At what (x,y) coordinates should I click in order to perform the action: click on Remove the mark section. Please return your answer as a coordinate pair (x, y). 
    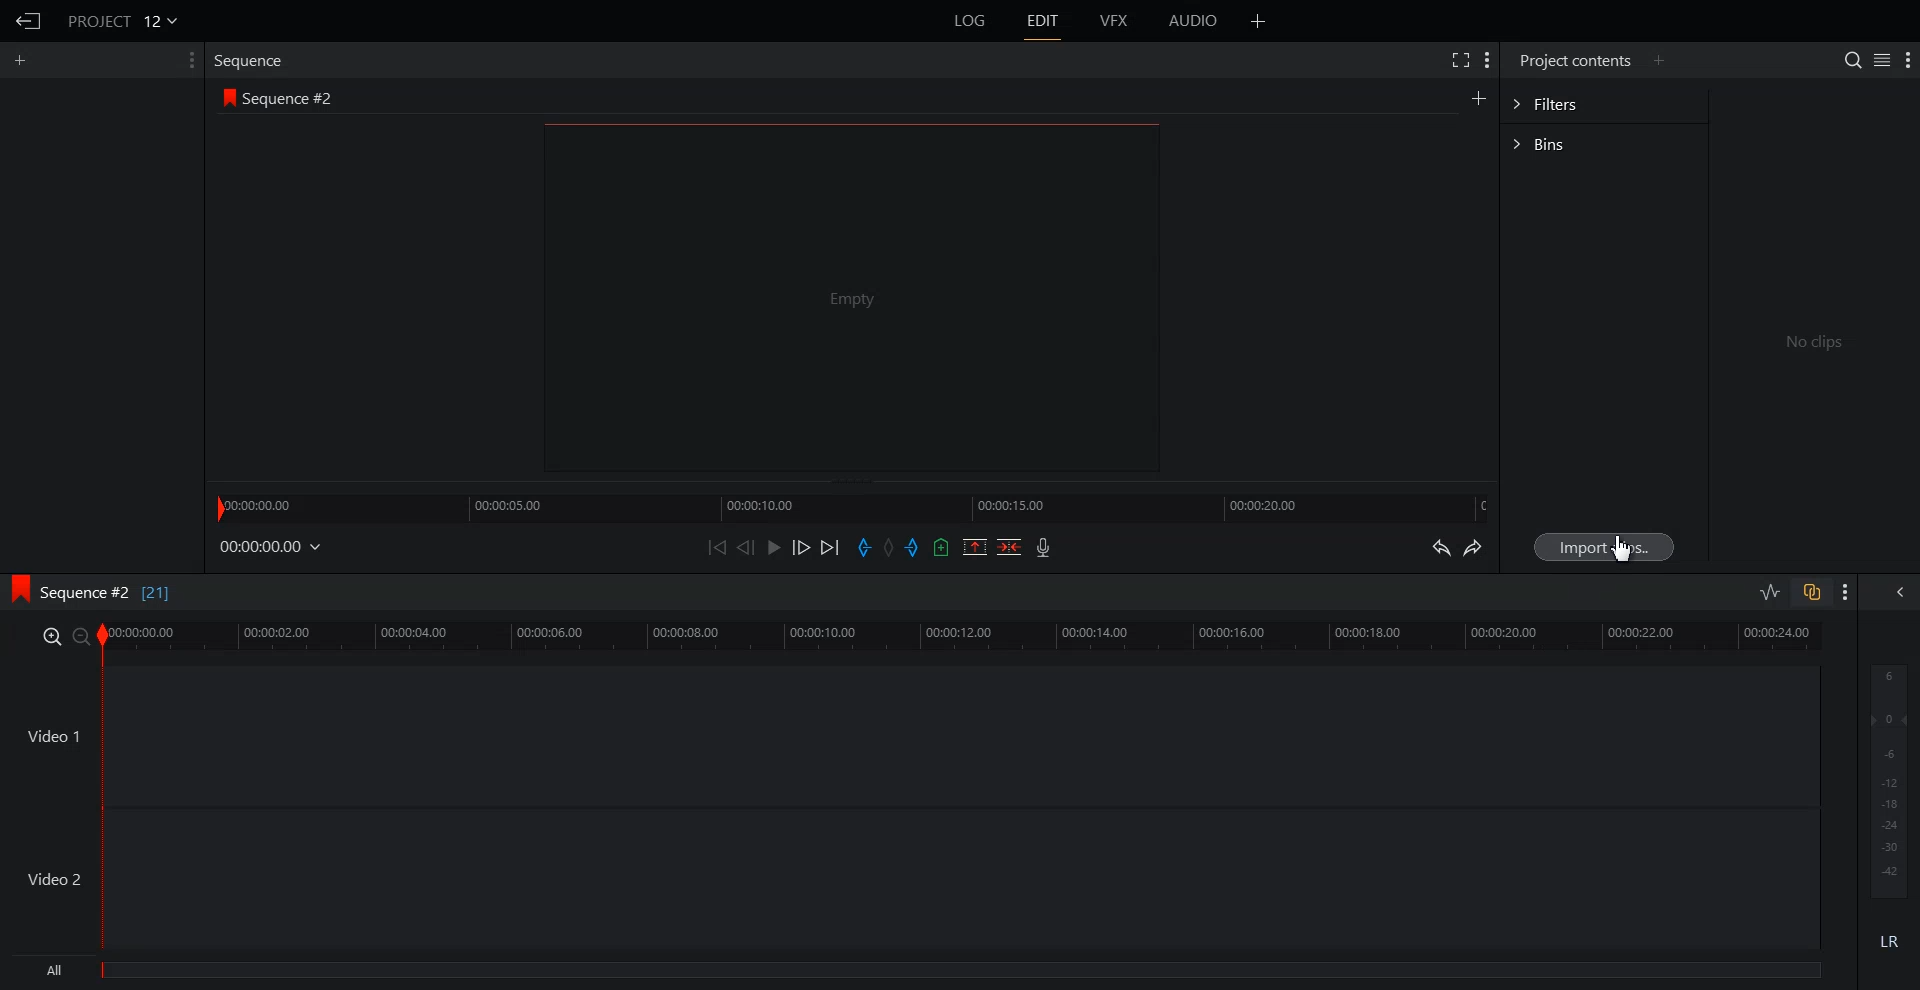
    Looking at the image, I should click on (974, 546).